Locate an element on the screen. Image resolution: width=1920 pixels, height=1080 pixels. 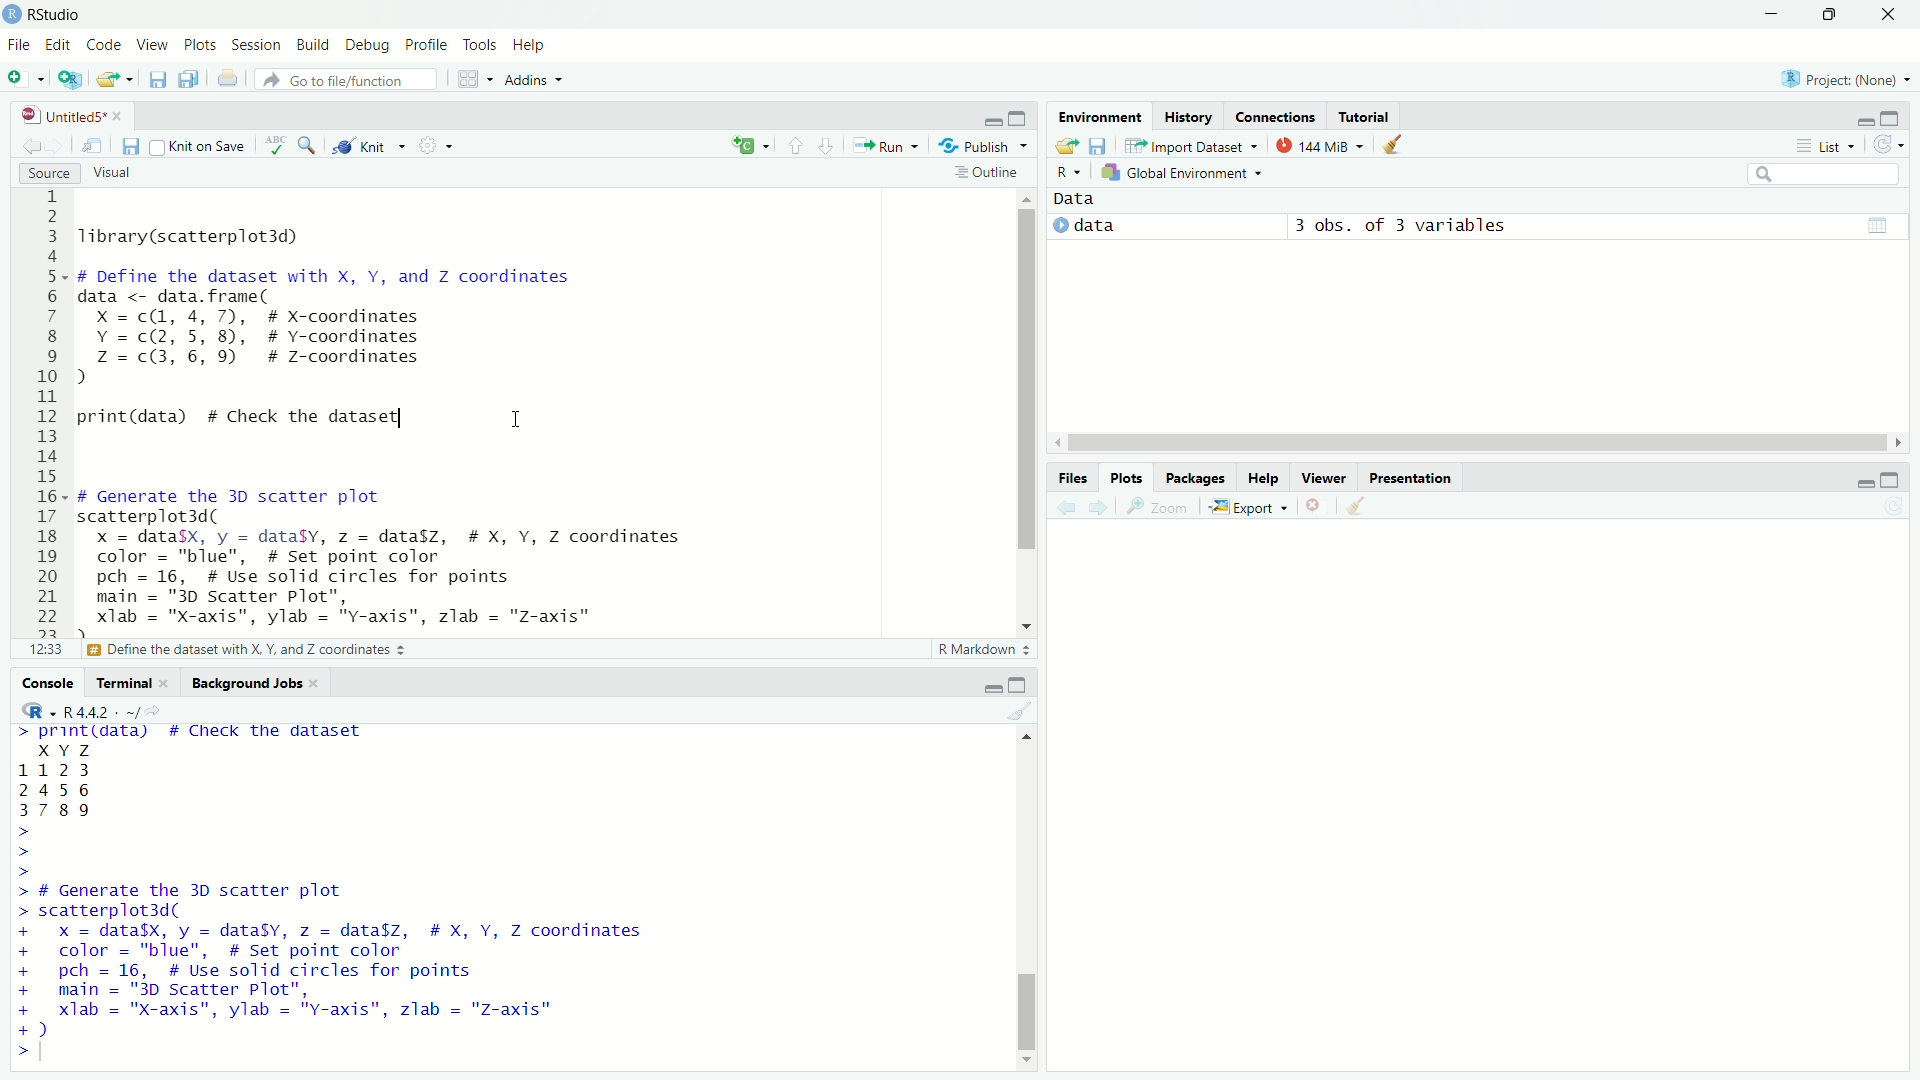
close is located at coordinates (318, 685).